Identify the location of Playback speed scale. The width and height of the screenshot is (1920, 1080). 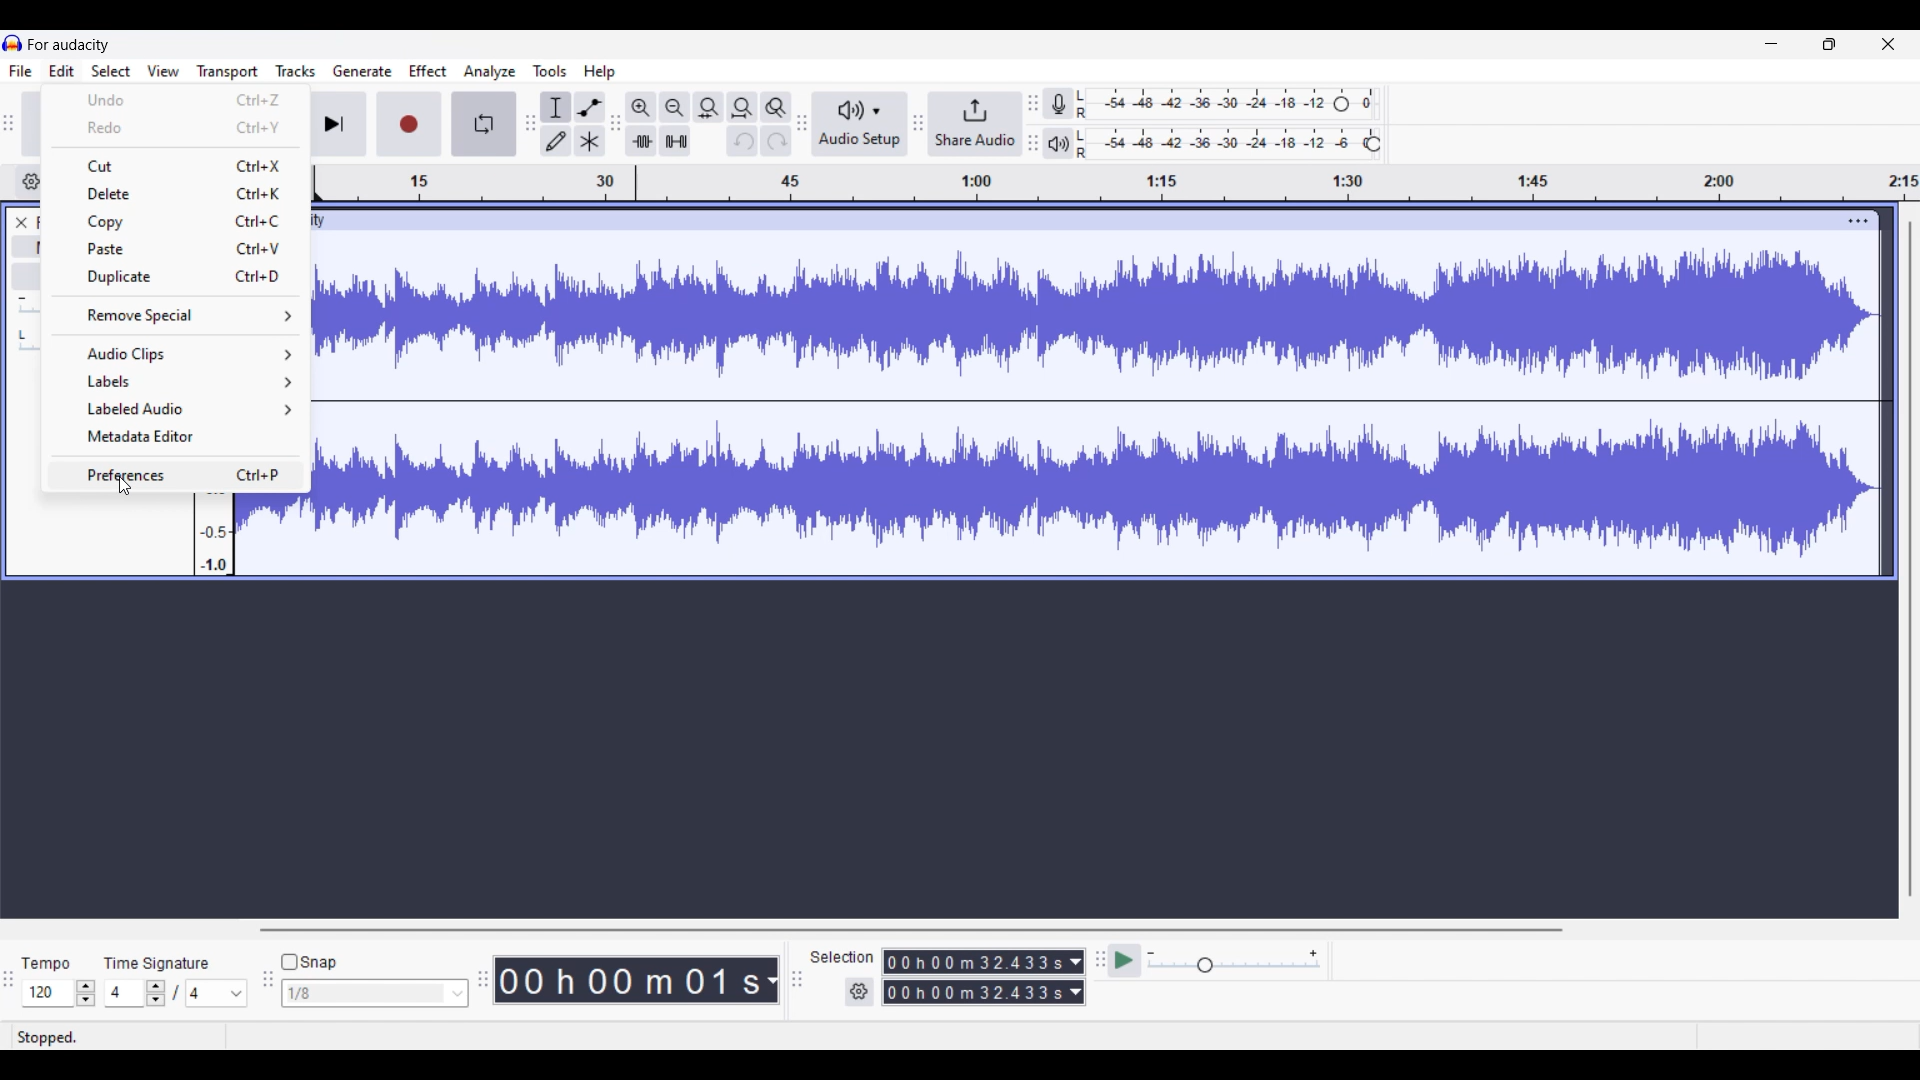
(1234, 960).